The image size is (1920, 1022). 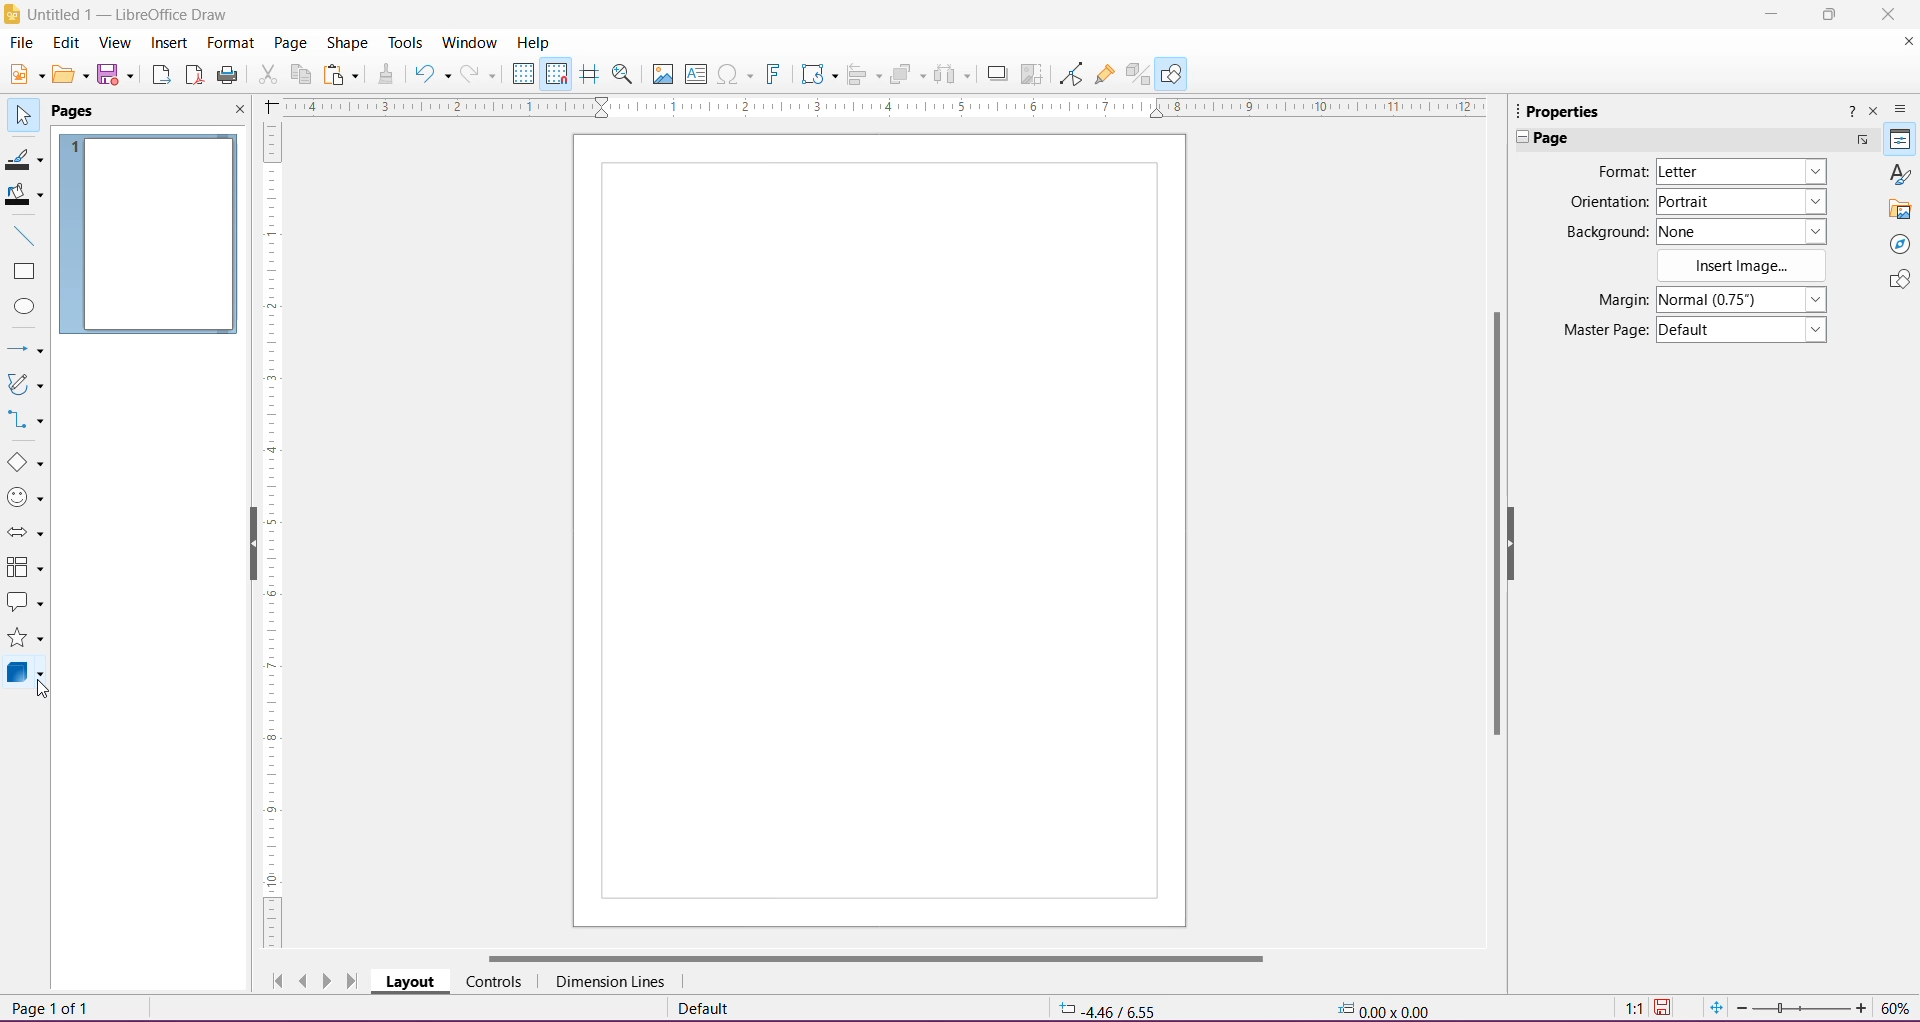 What do you see at coordinates (24, 272) in the screenshot?
I see `Rectangle` at bounding box center [24, 272].